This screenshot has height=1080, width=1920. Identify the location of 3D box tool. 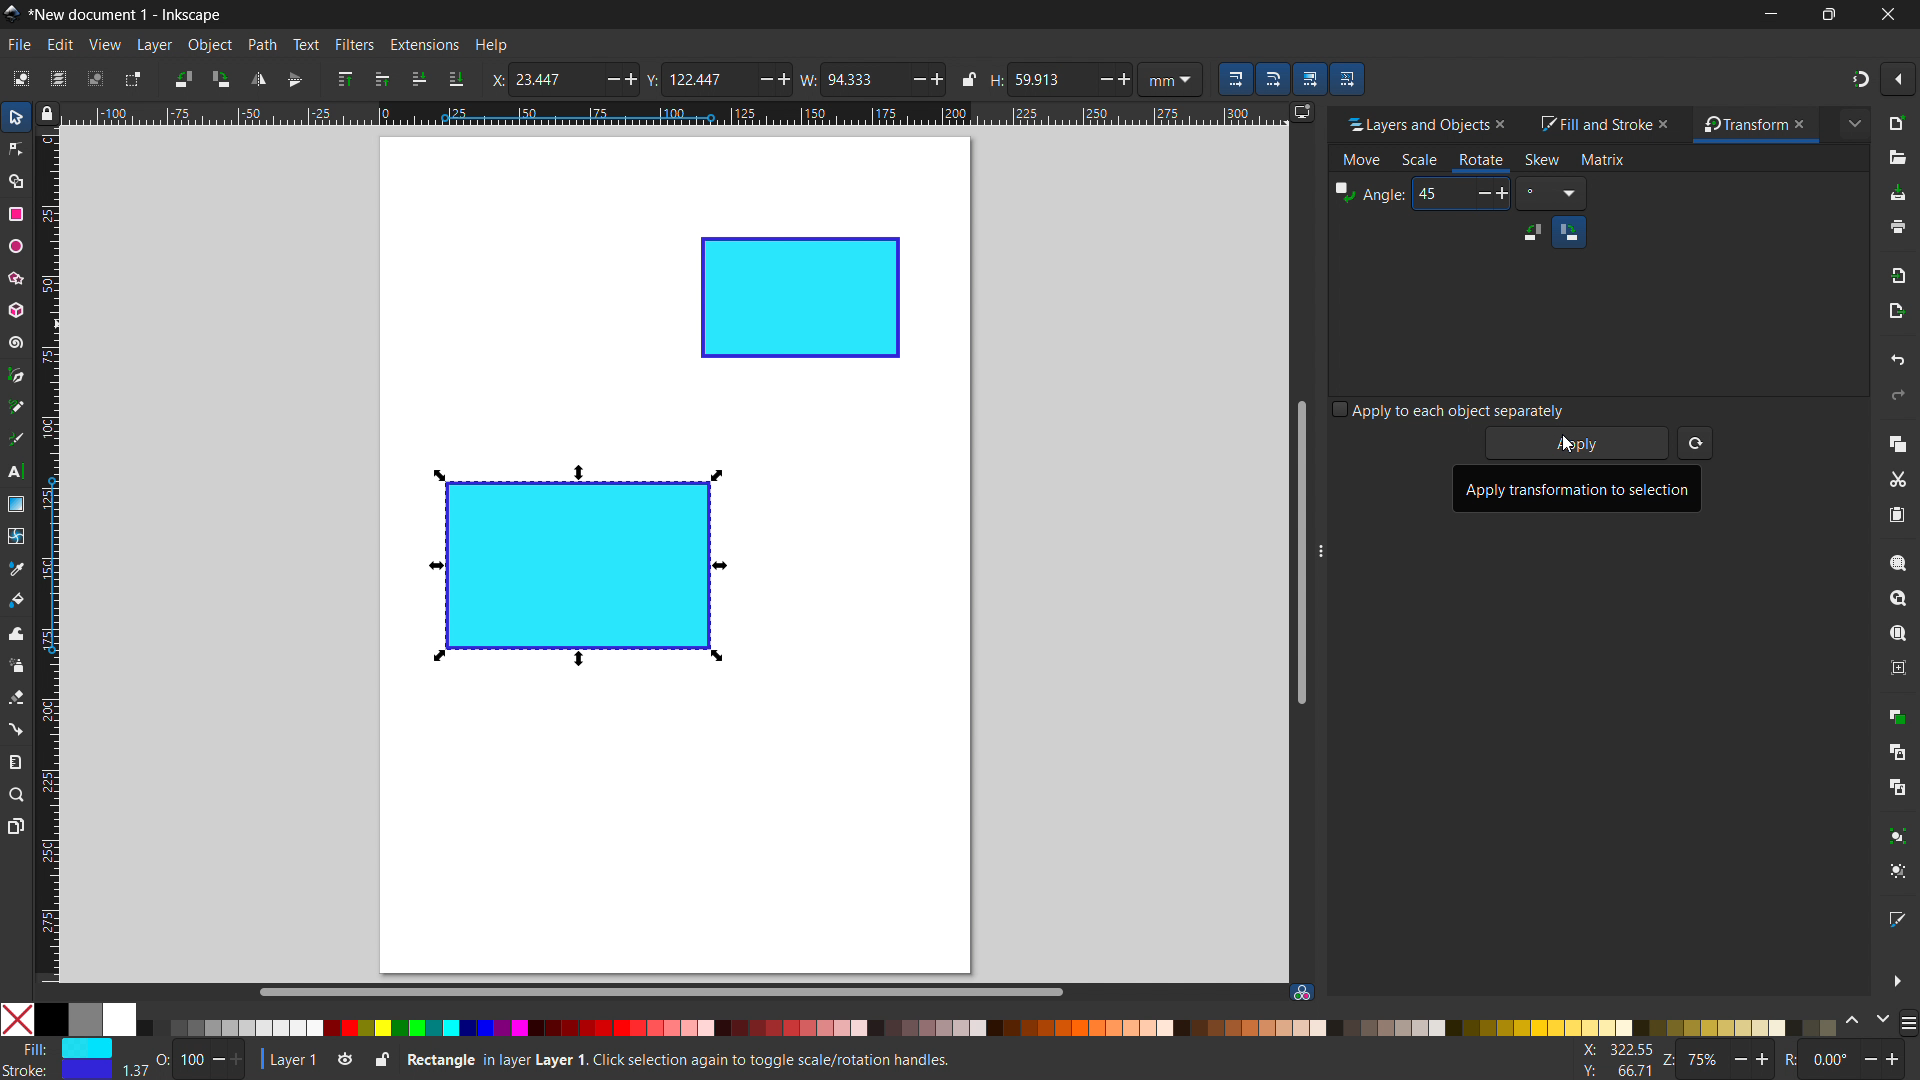
(14, 309).